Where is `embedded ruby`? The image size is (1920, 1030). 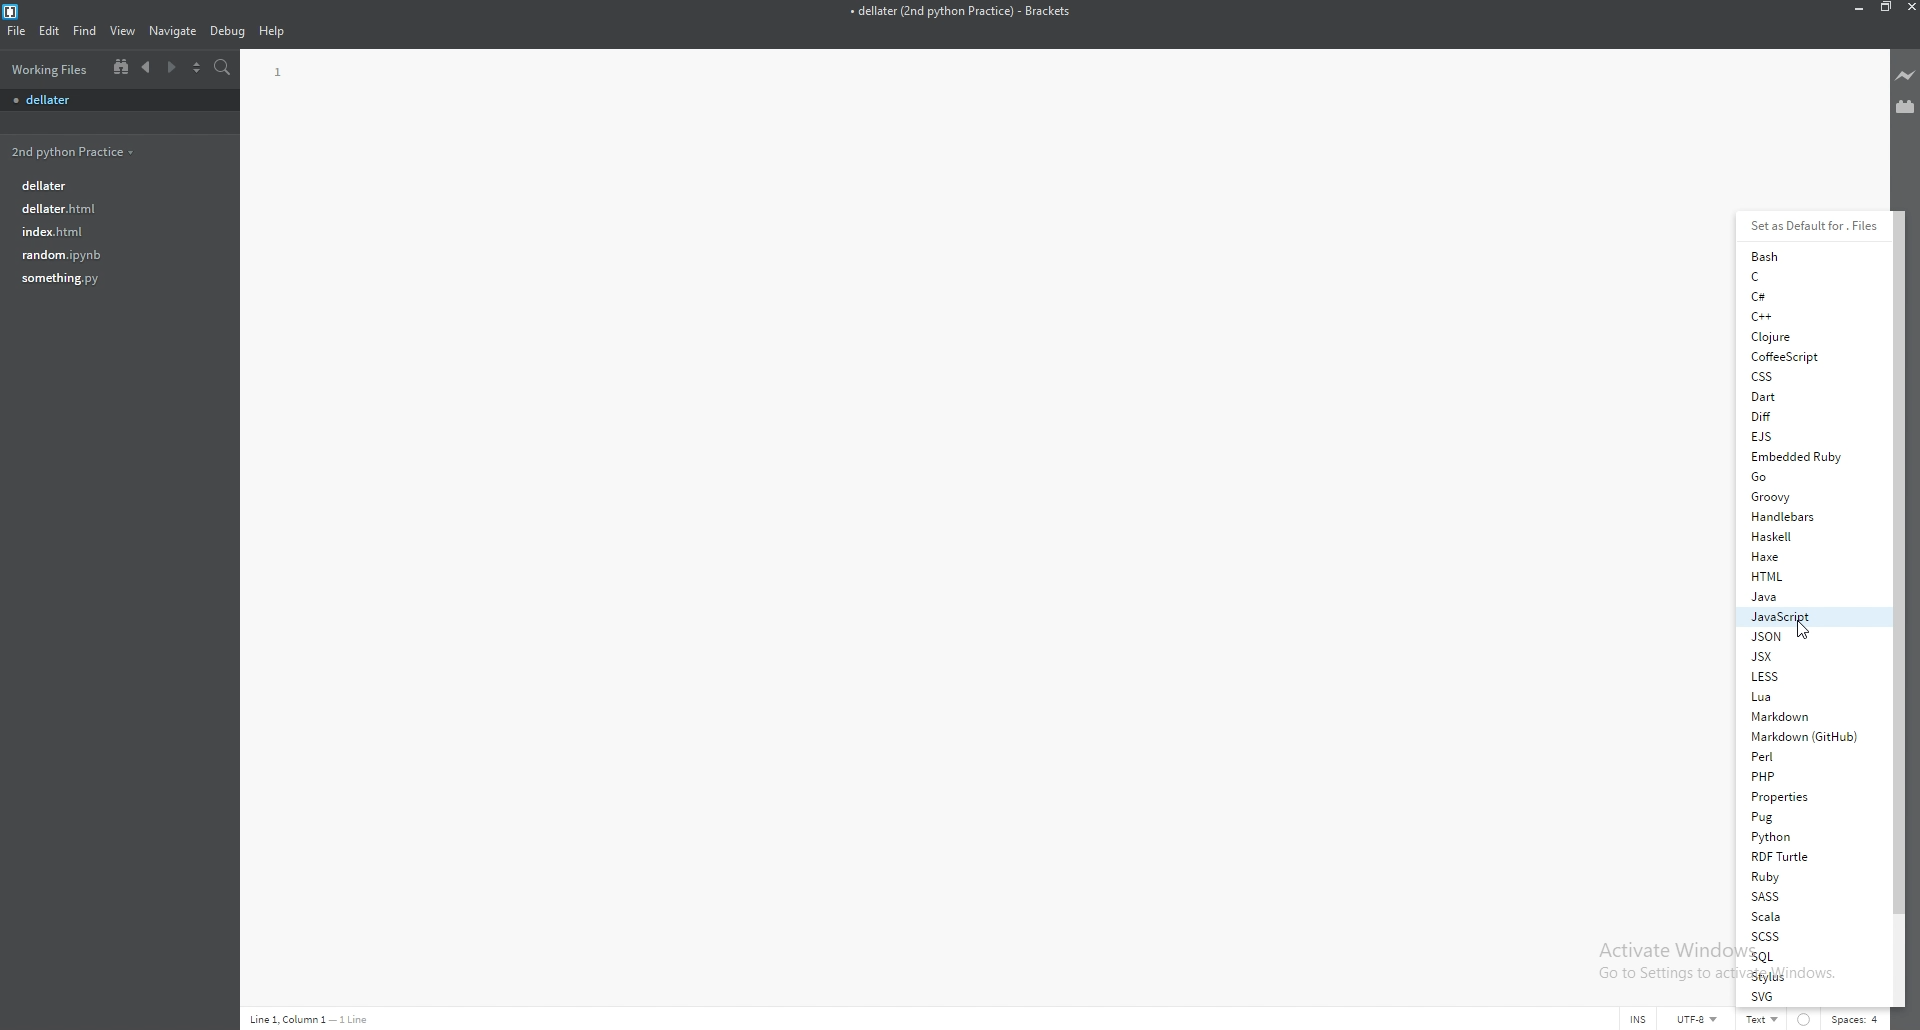 embedded ruby is located at coordinates (1806, 456).